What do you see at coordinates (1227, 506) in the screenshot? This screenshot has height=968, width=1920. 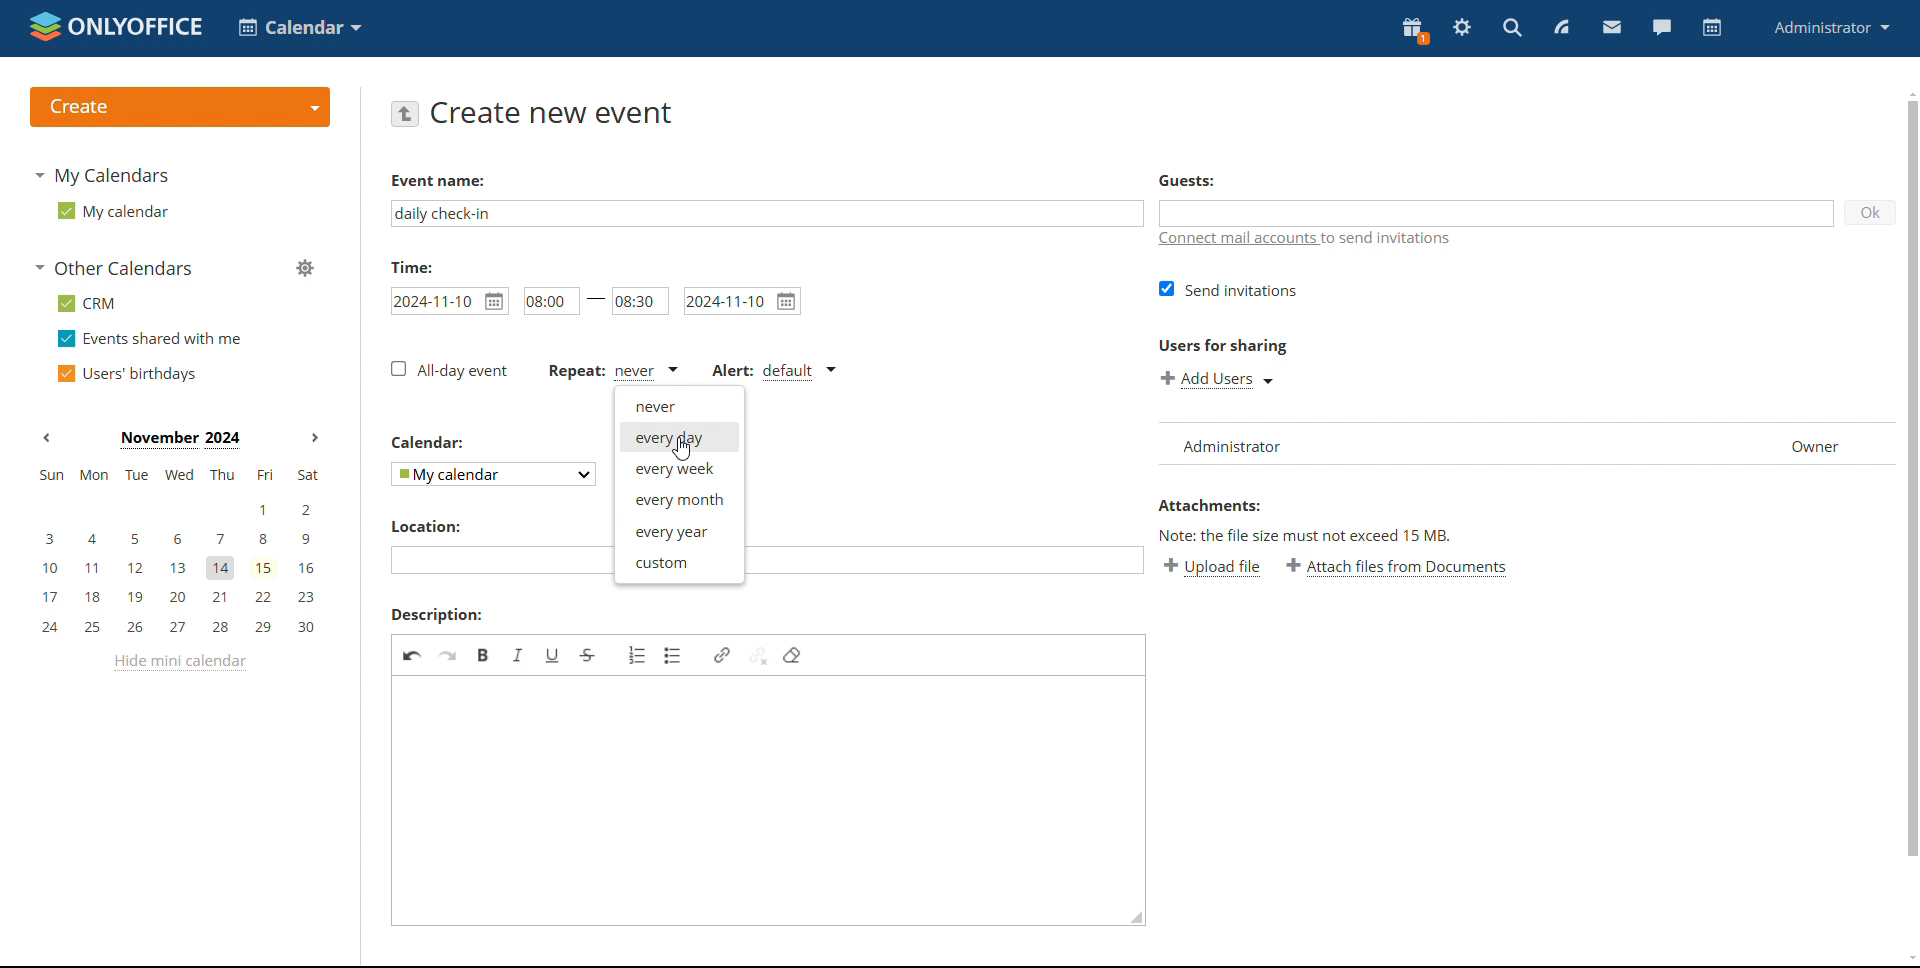 I see `attachment:` at bounding box center [1227, 506].